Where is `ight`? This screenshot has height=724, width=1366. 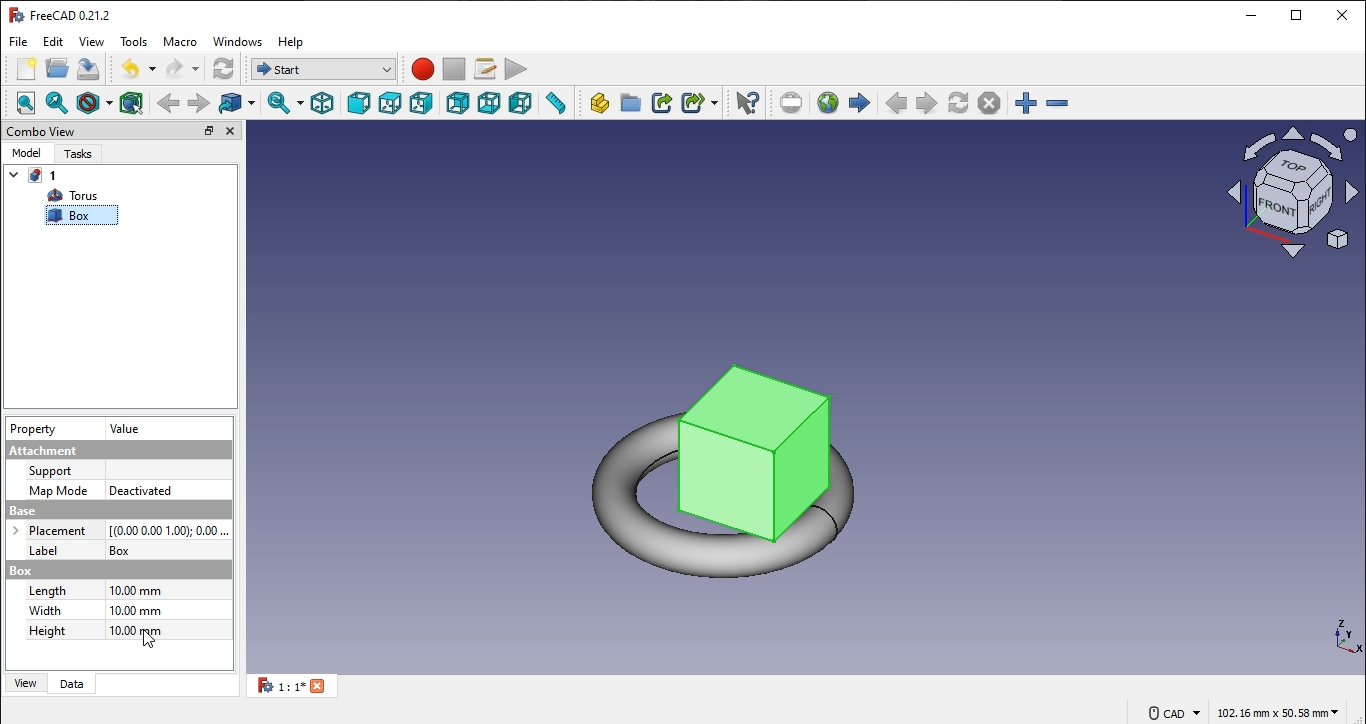 ight is located at coordinates (423, 105).